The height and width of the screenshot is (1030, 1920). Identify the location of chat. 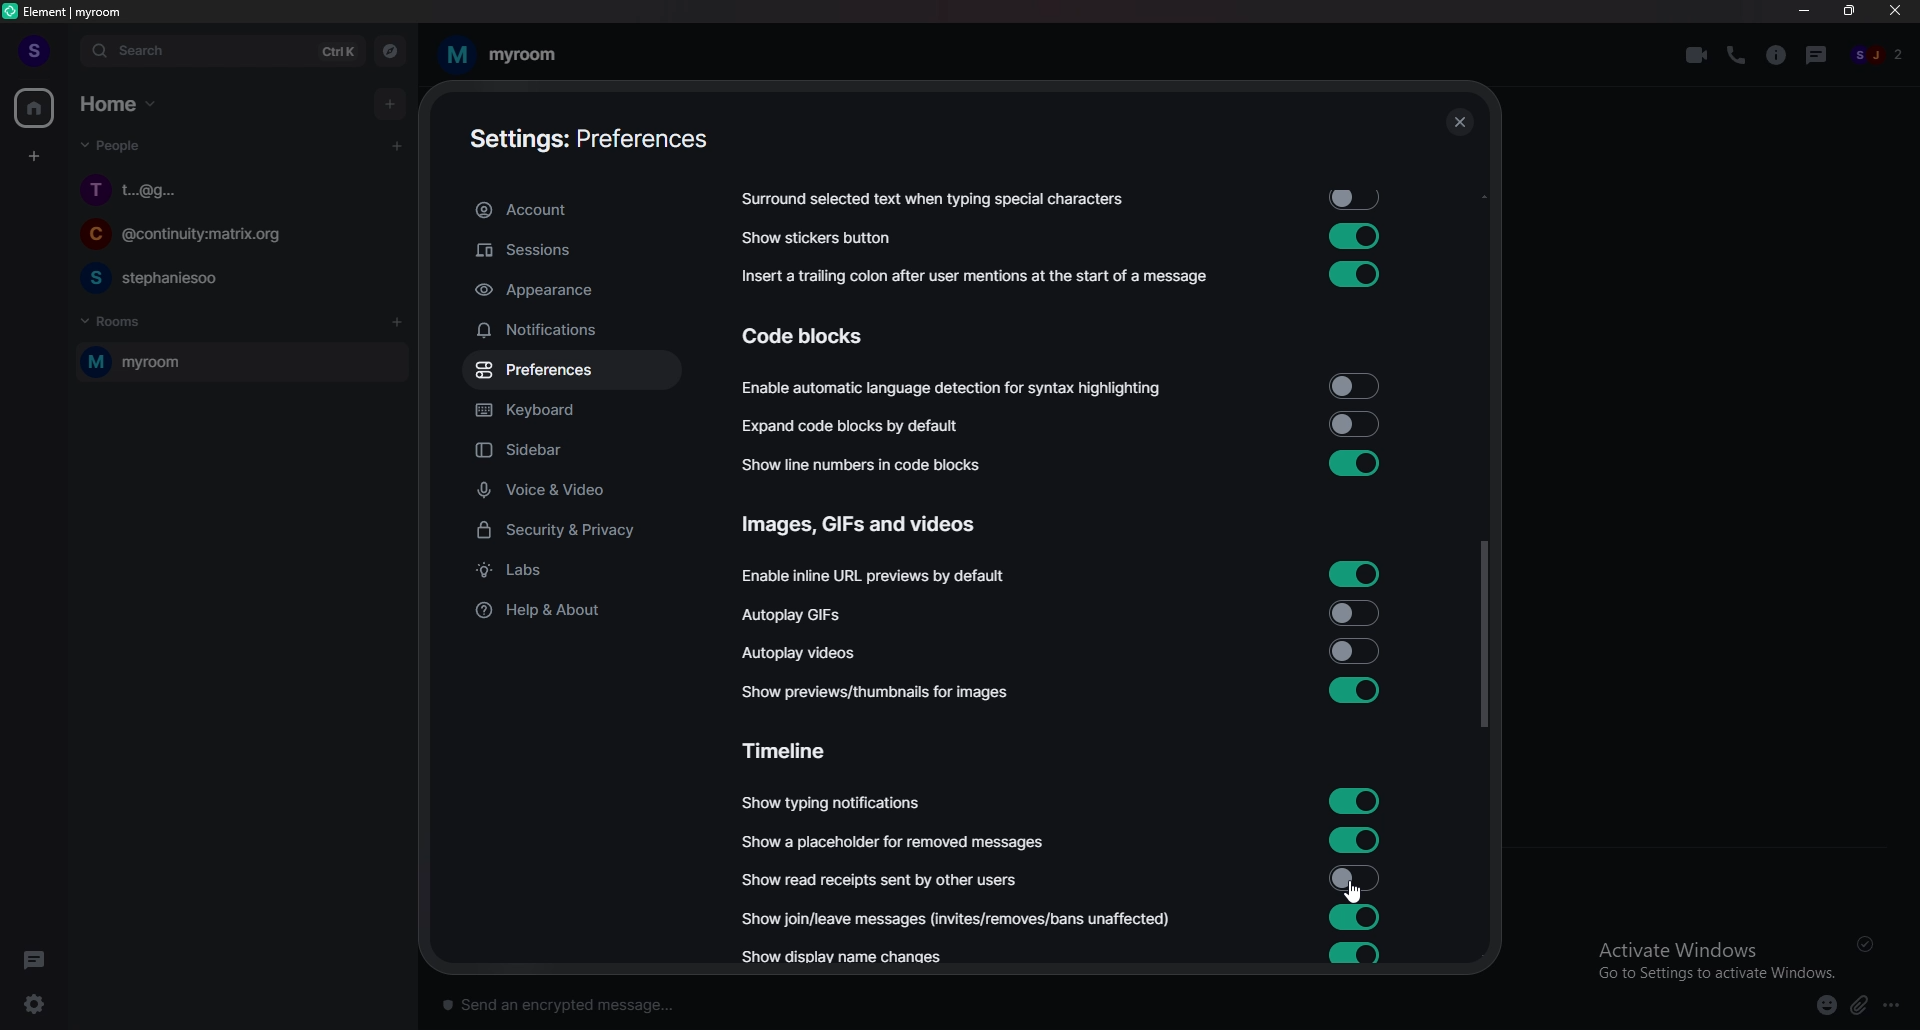
(236, 277).